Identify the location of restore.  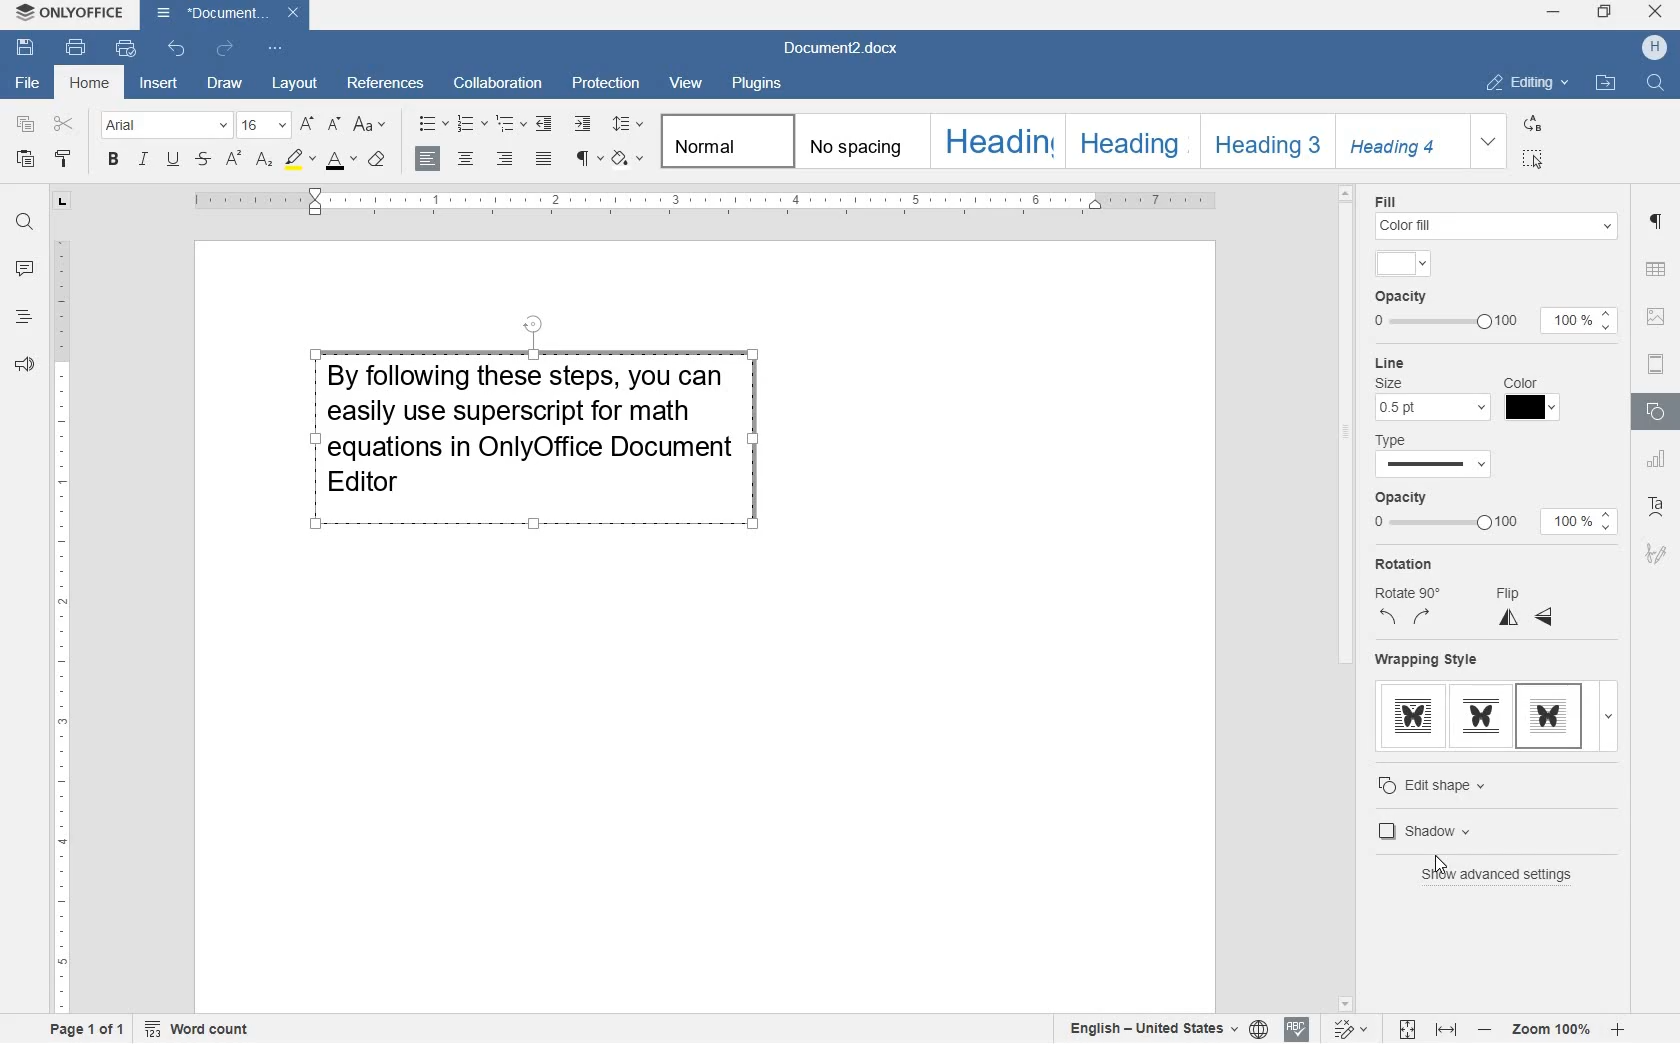
(1605, 13).